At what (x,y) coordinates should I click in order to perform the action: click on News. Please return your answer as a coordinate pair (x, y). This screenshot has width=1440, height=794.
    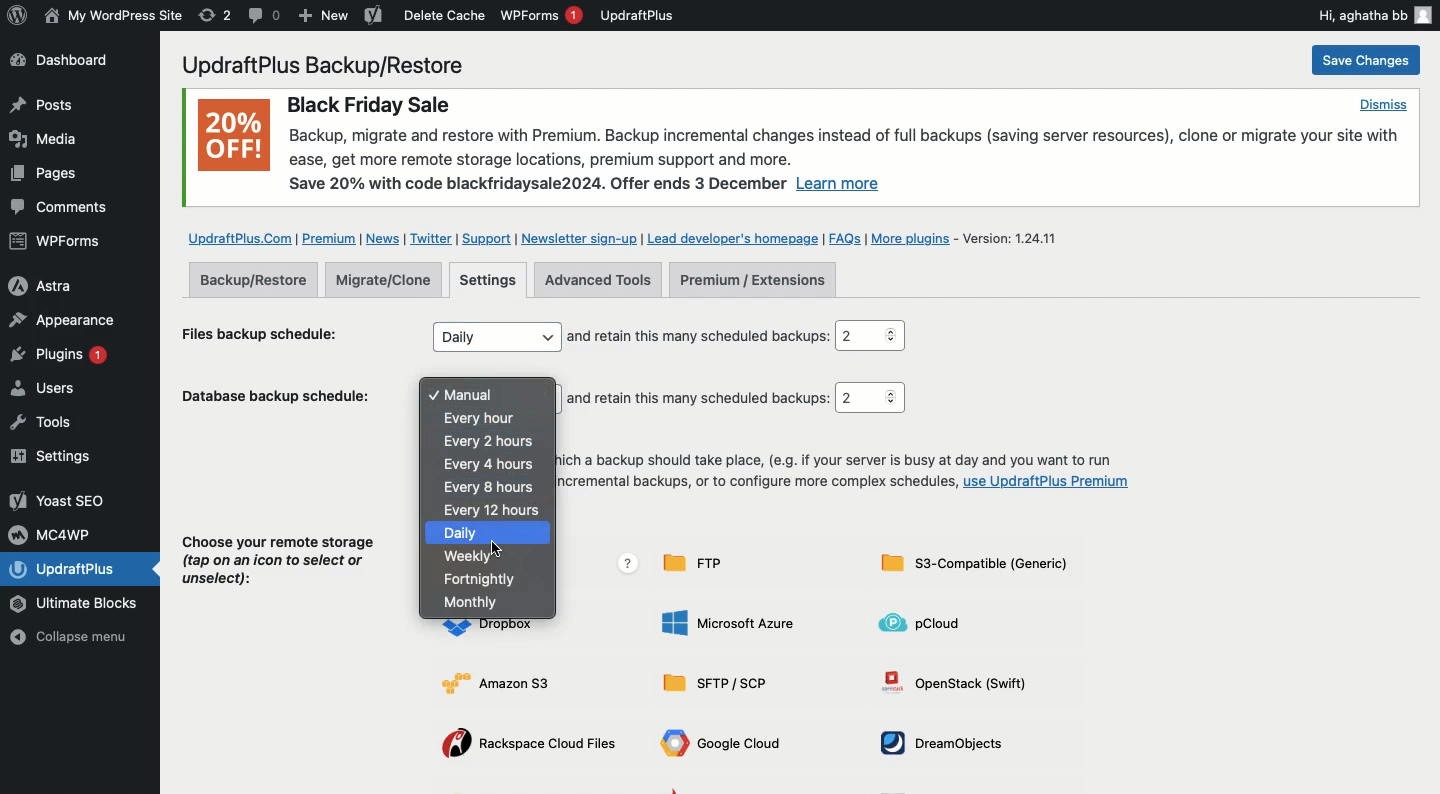
    Looking at the image, I should click on (385, 239).